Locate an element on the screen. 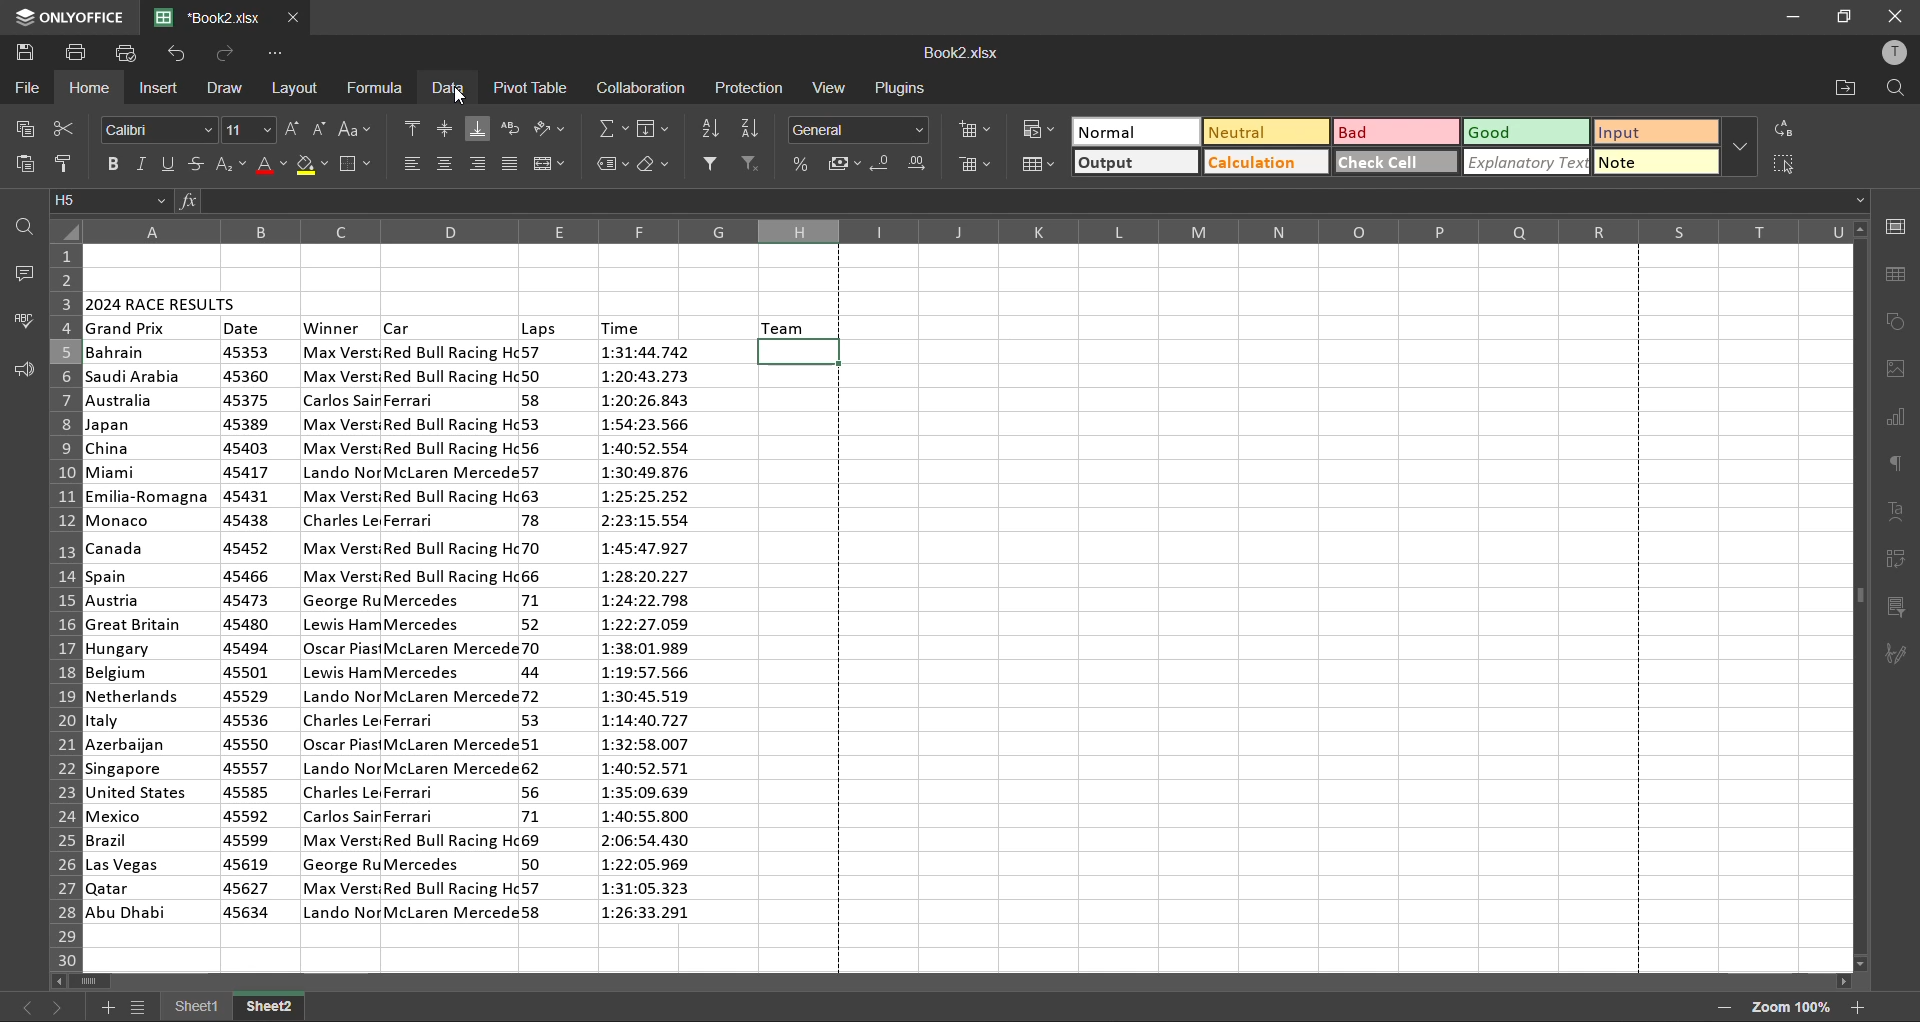  add sheet is located at coordinates (107, 1008).